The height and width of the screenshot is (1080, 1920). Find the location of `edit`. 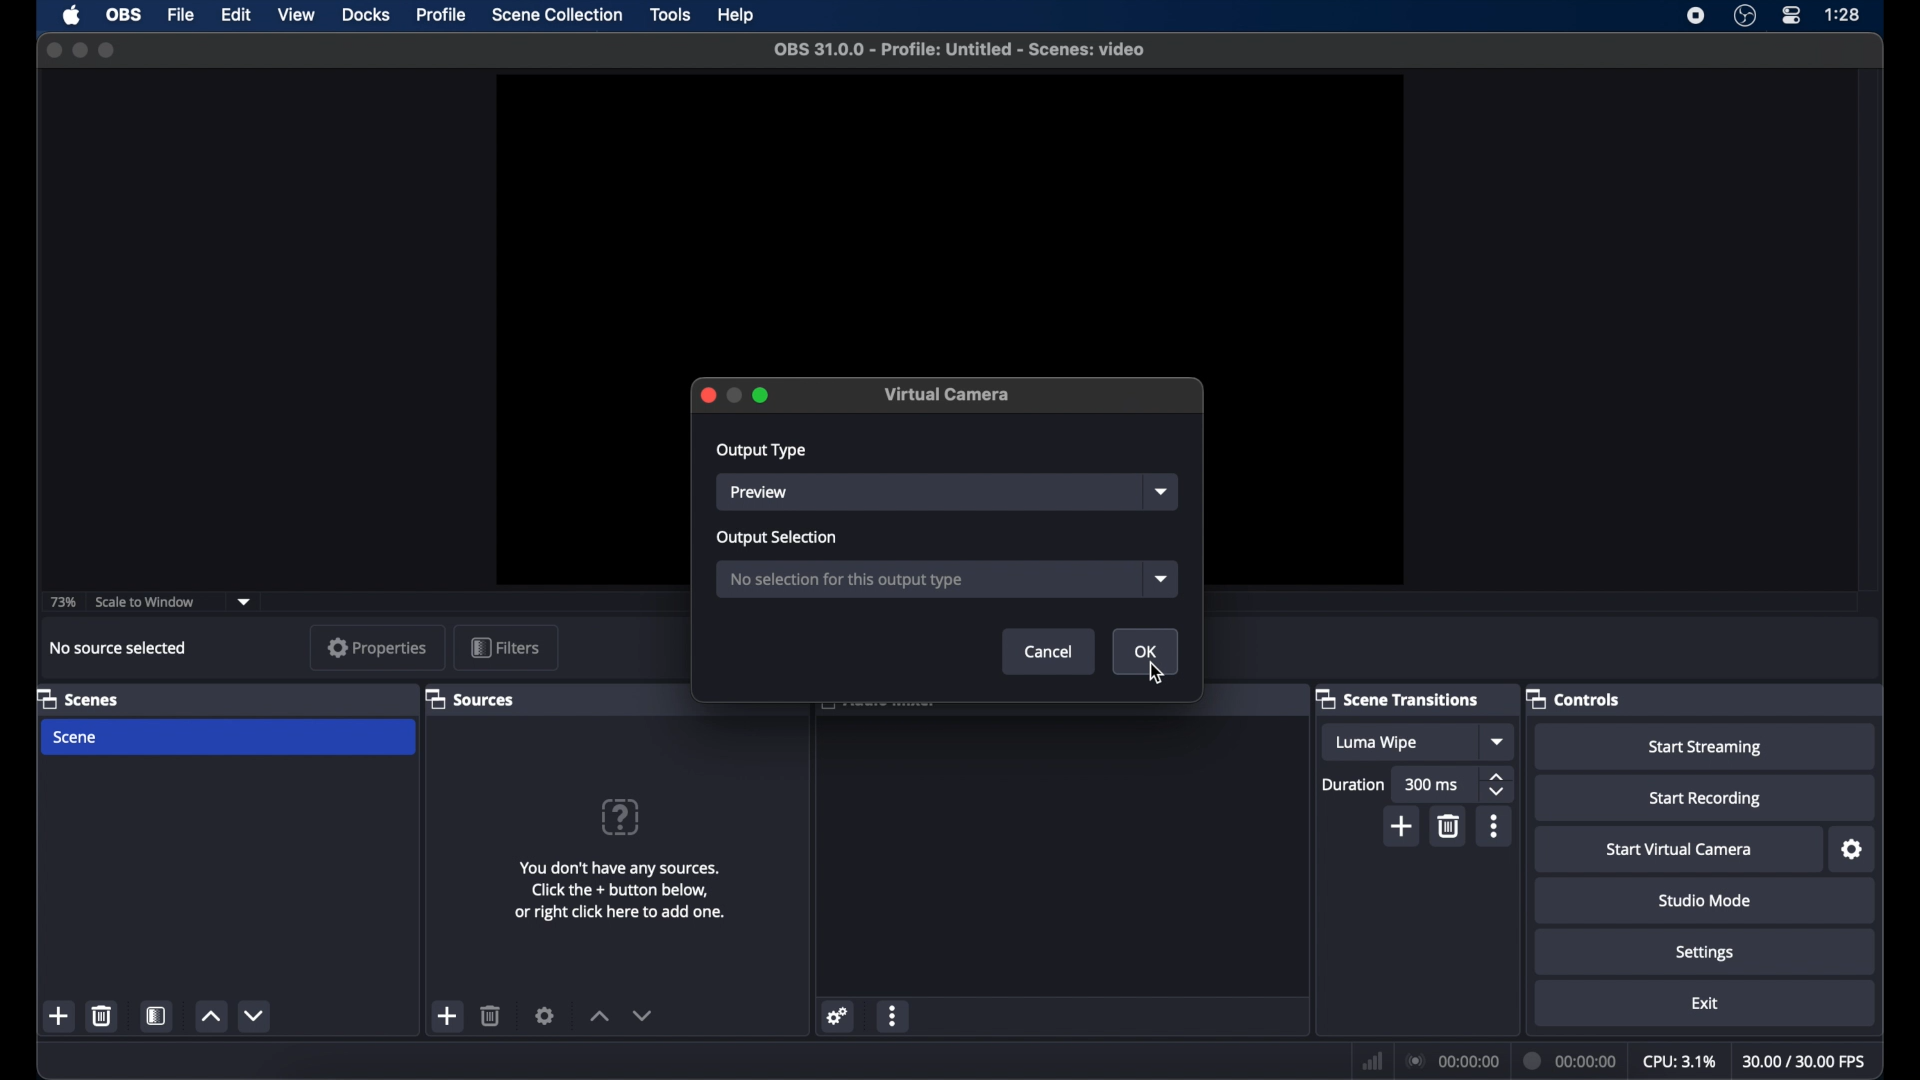

edit is located at coordinates (235, 16).